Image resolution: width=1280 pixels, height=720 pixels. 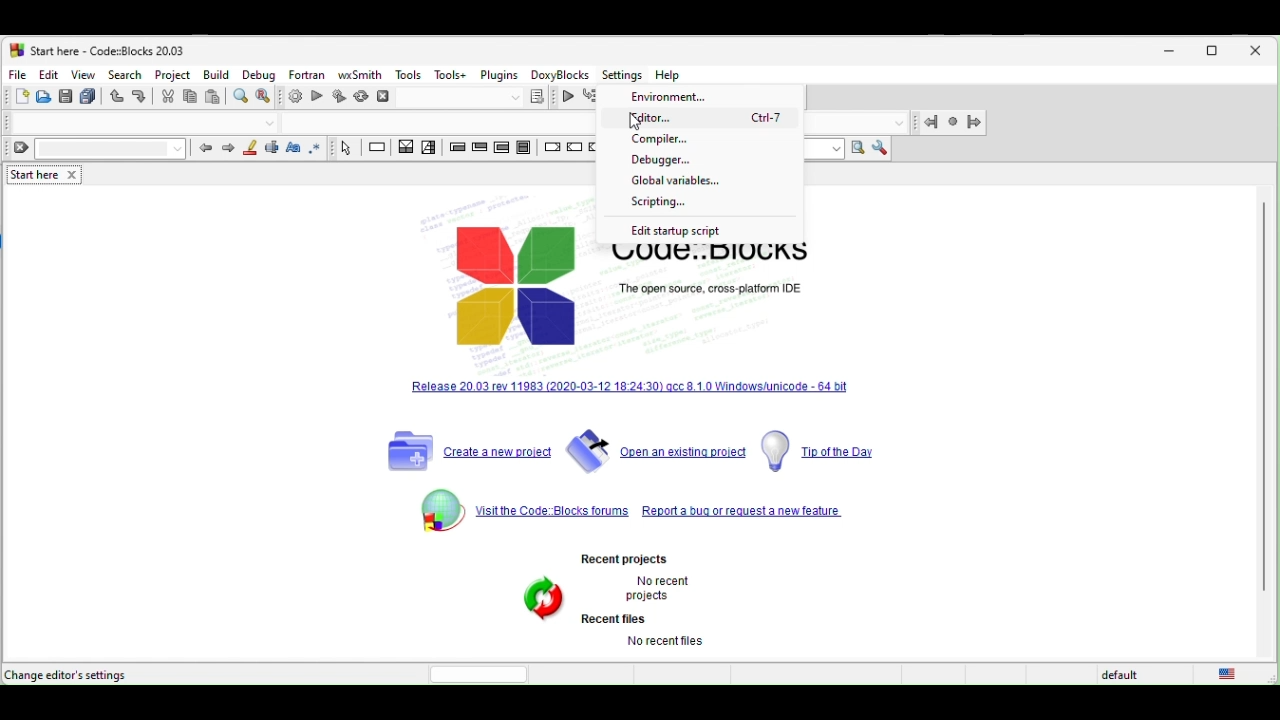 What do you see at coordinates (124, 74) in the screenshot?
I see `search` at bounding box center [124, 74].